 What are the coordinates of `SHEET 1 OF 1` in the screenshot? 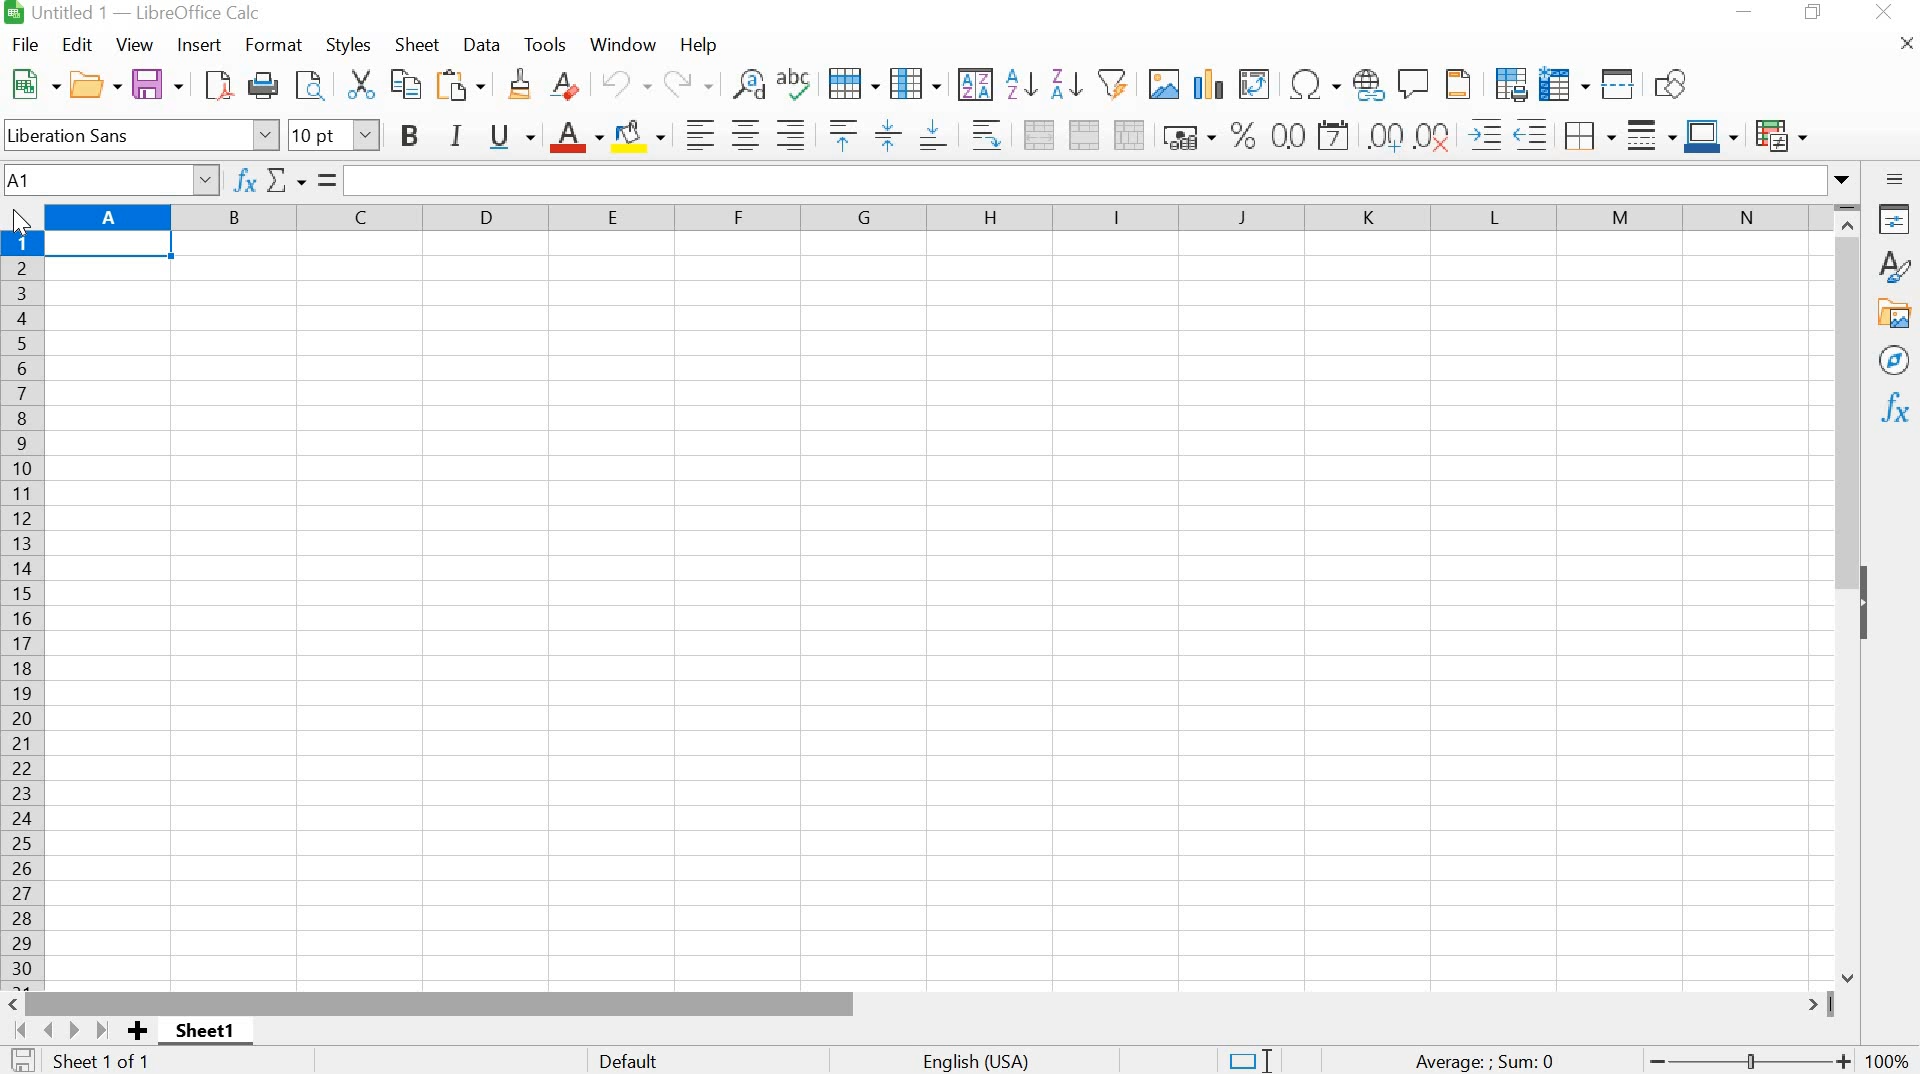 It's located at (106, 1059).